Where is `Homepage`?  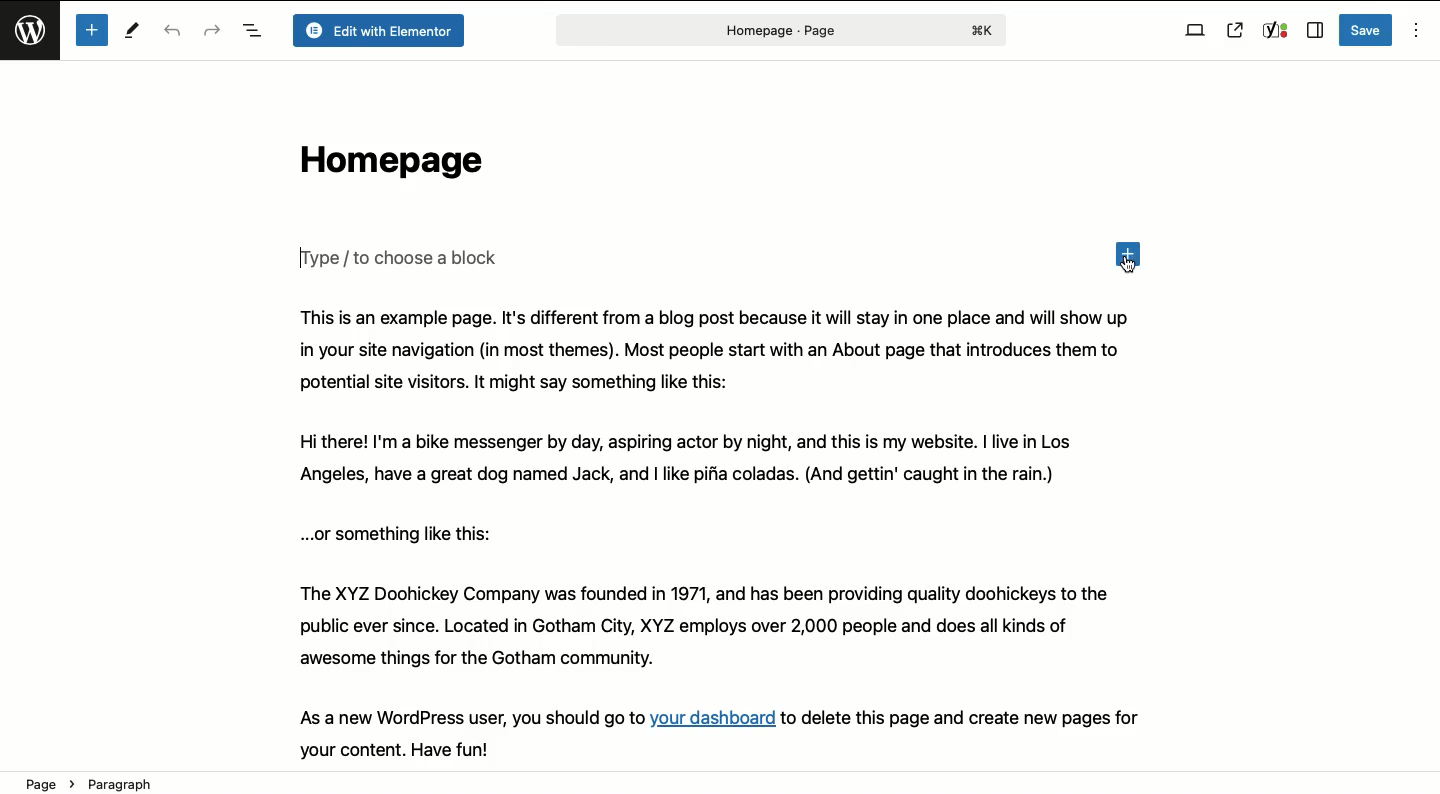
Homepage is located at coordinates (386, 165).